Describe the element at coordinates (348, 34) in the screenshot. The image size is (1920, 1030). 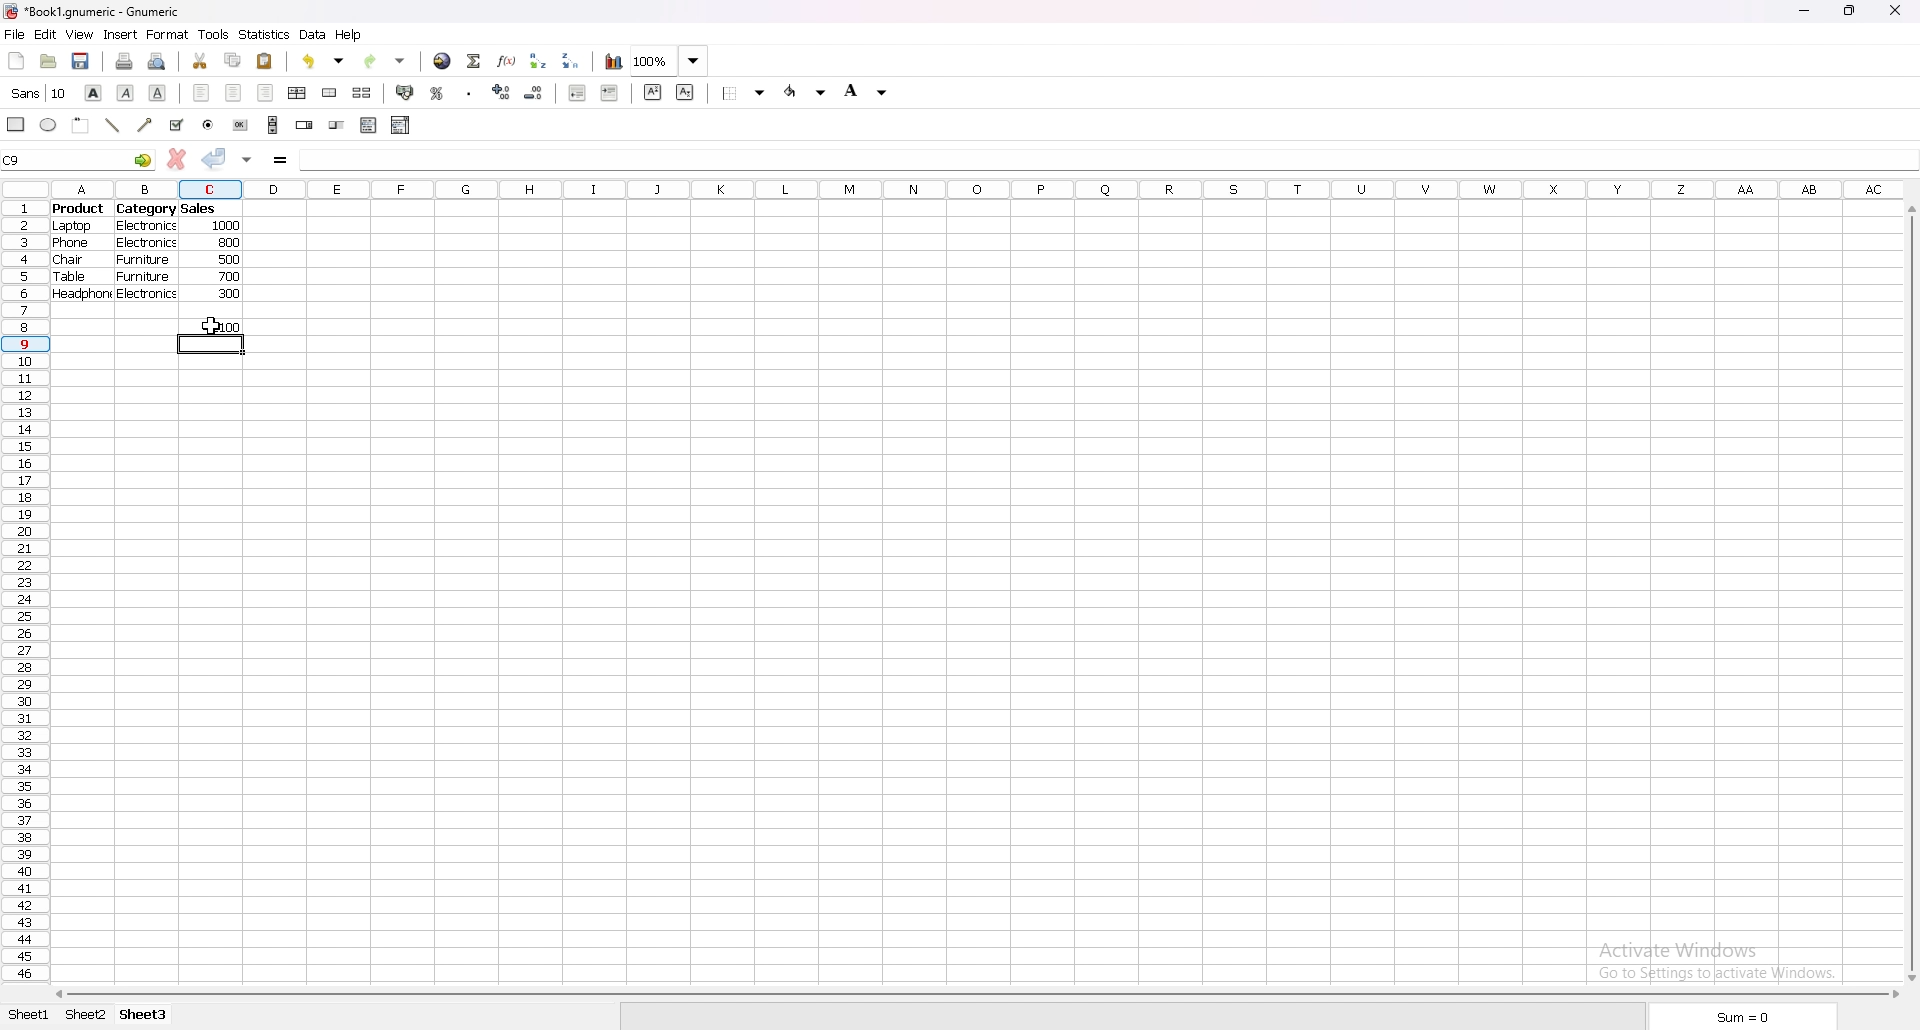
I see `help` at that location.